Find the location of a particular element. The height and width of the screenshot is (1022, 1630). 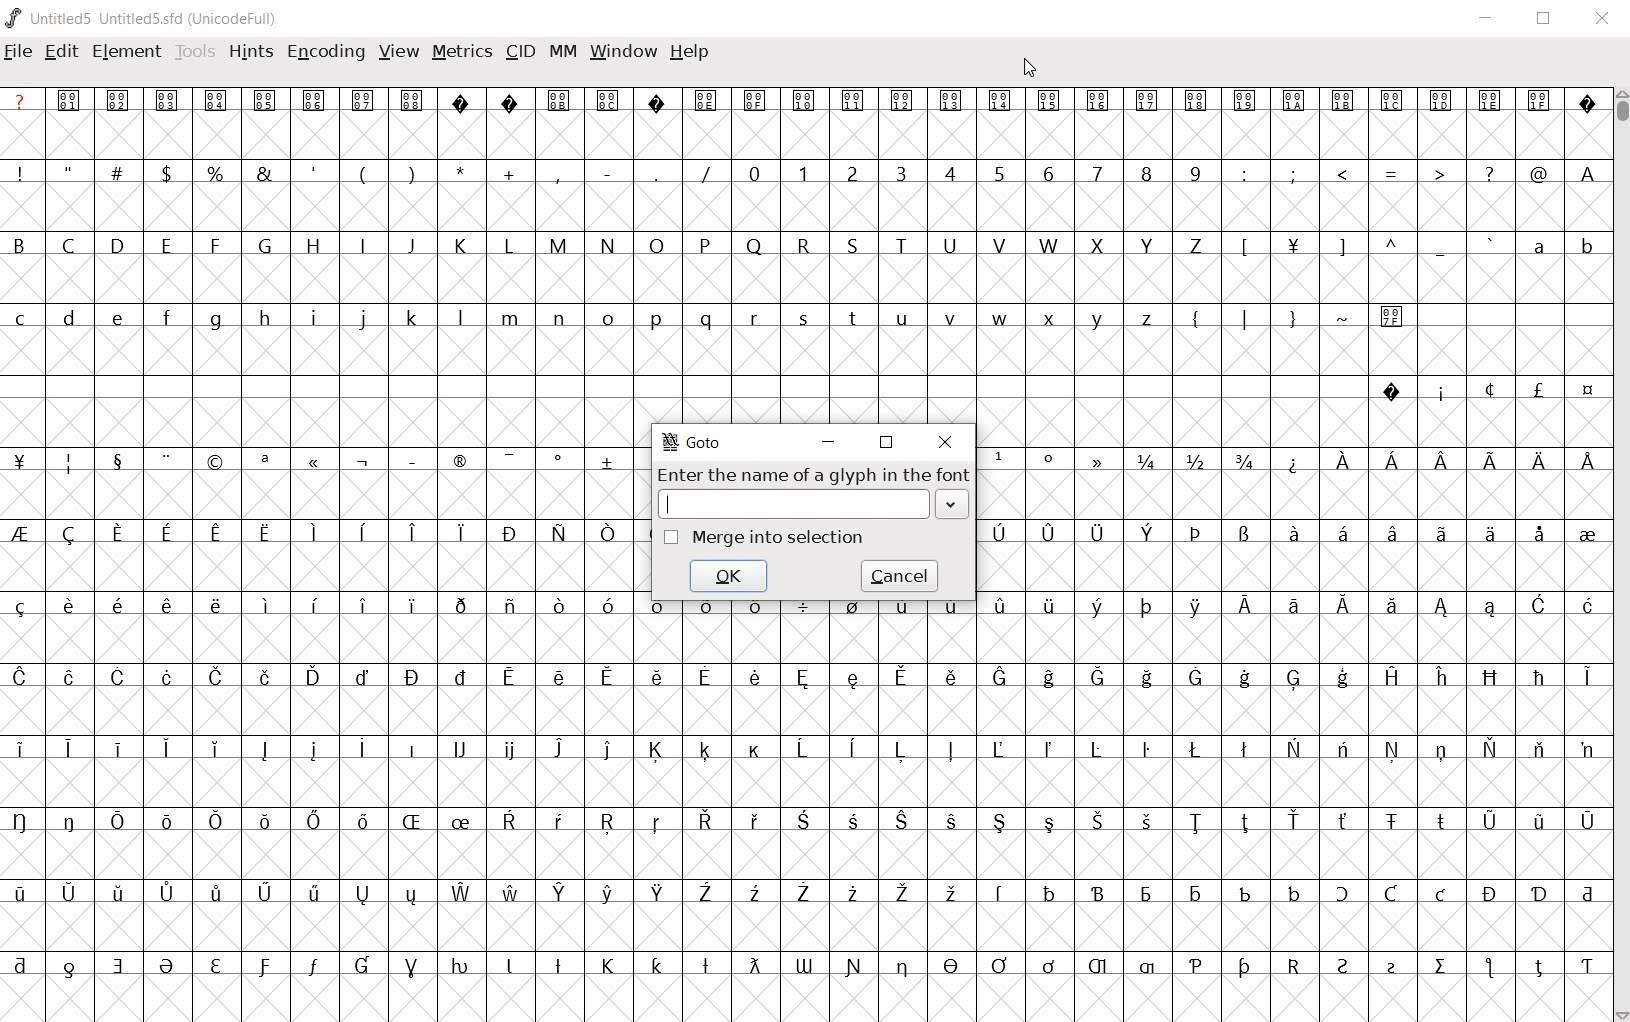

Symbol is located at coordinates (1490, 677).